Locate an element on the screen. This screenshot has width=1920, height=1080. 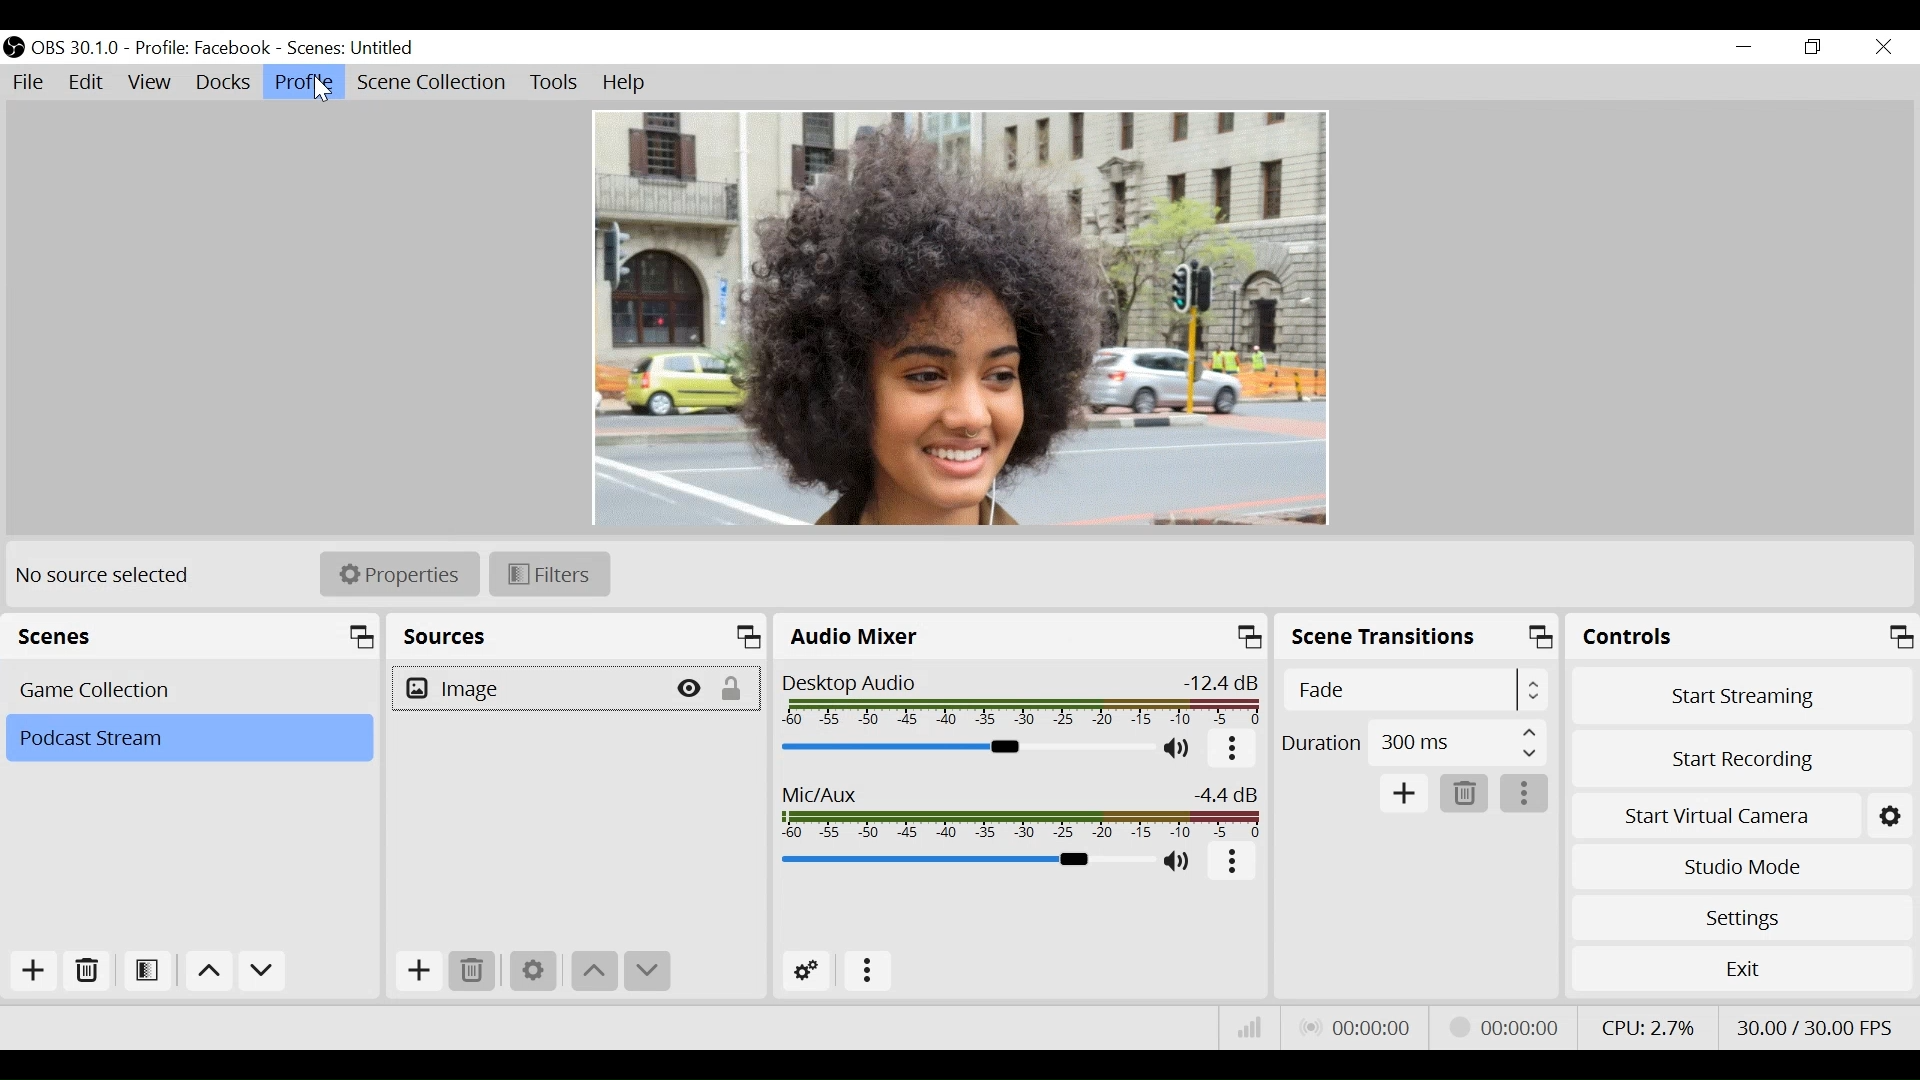
Preview is located at coordinates (965, 316).